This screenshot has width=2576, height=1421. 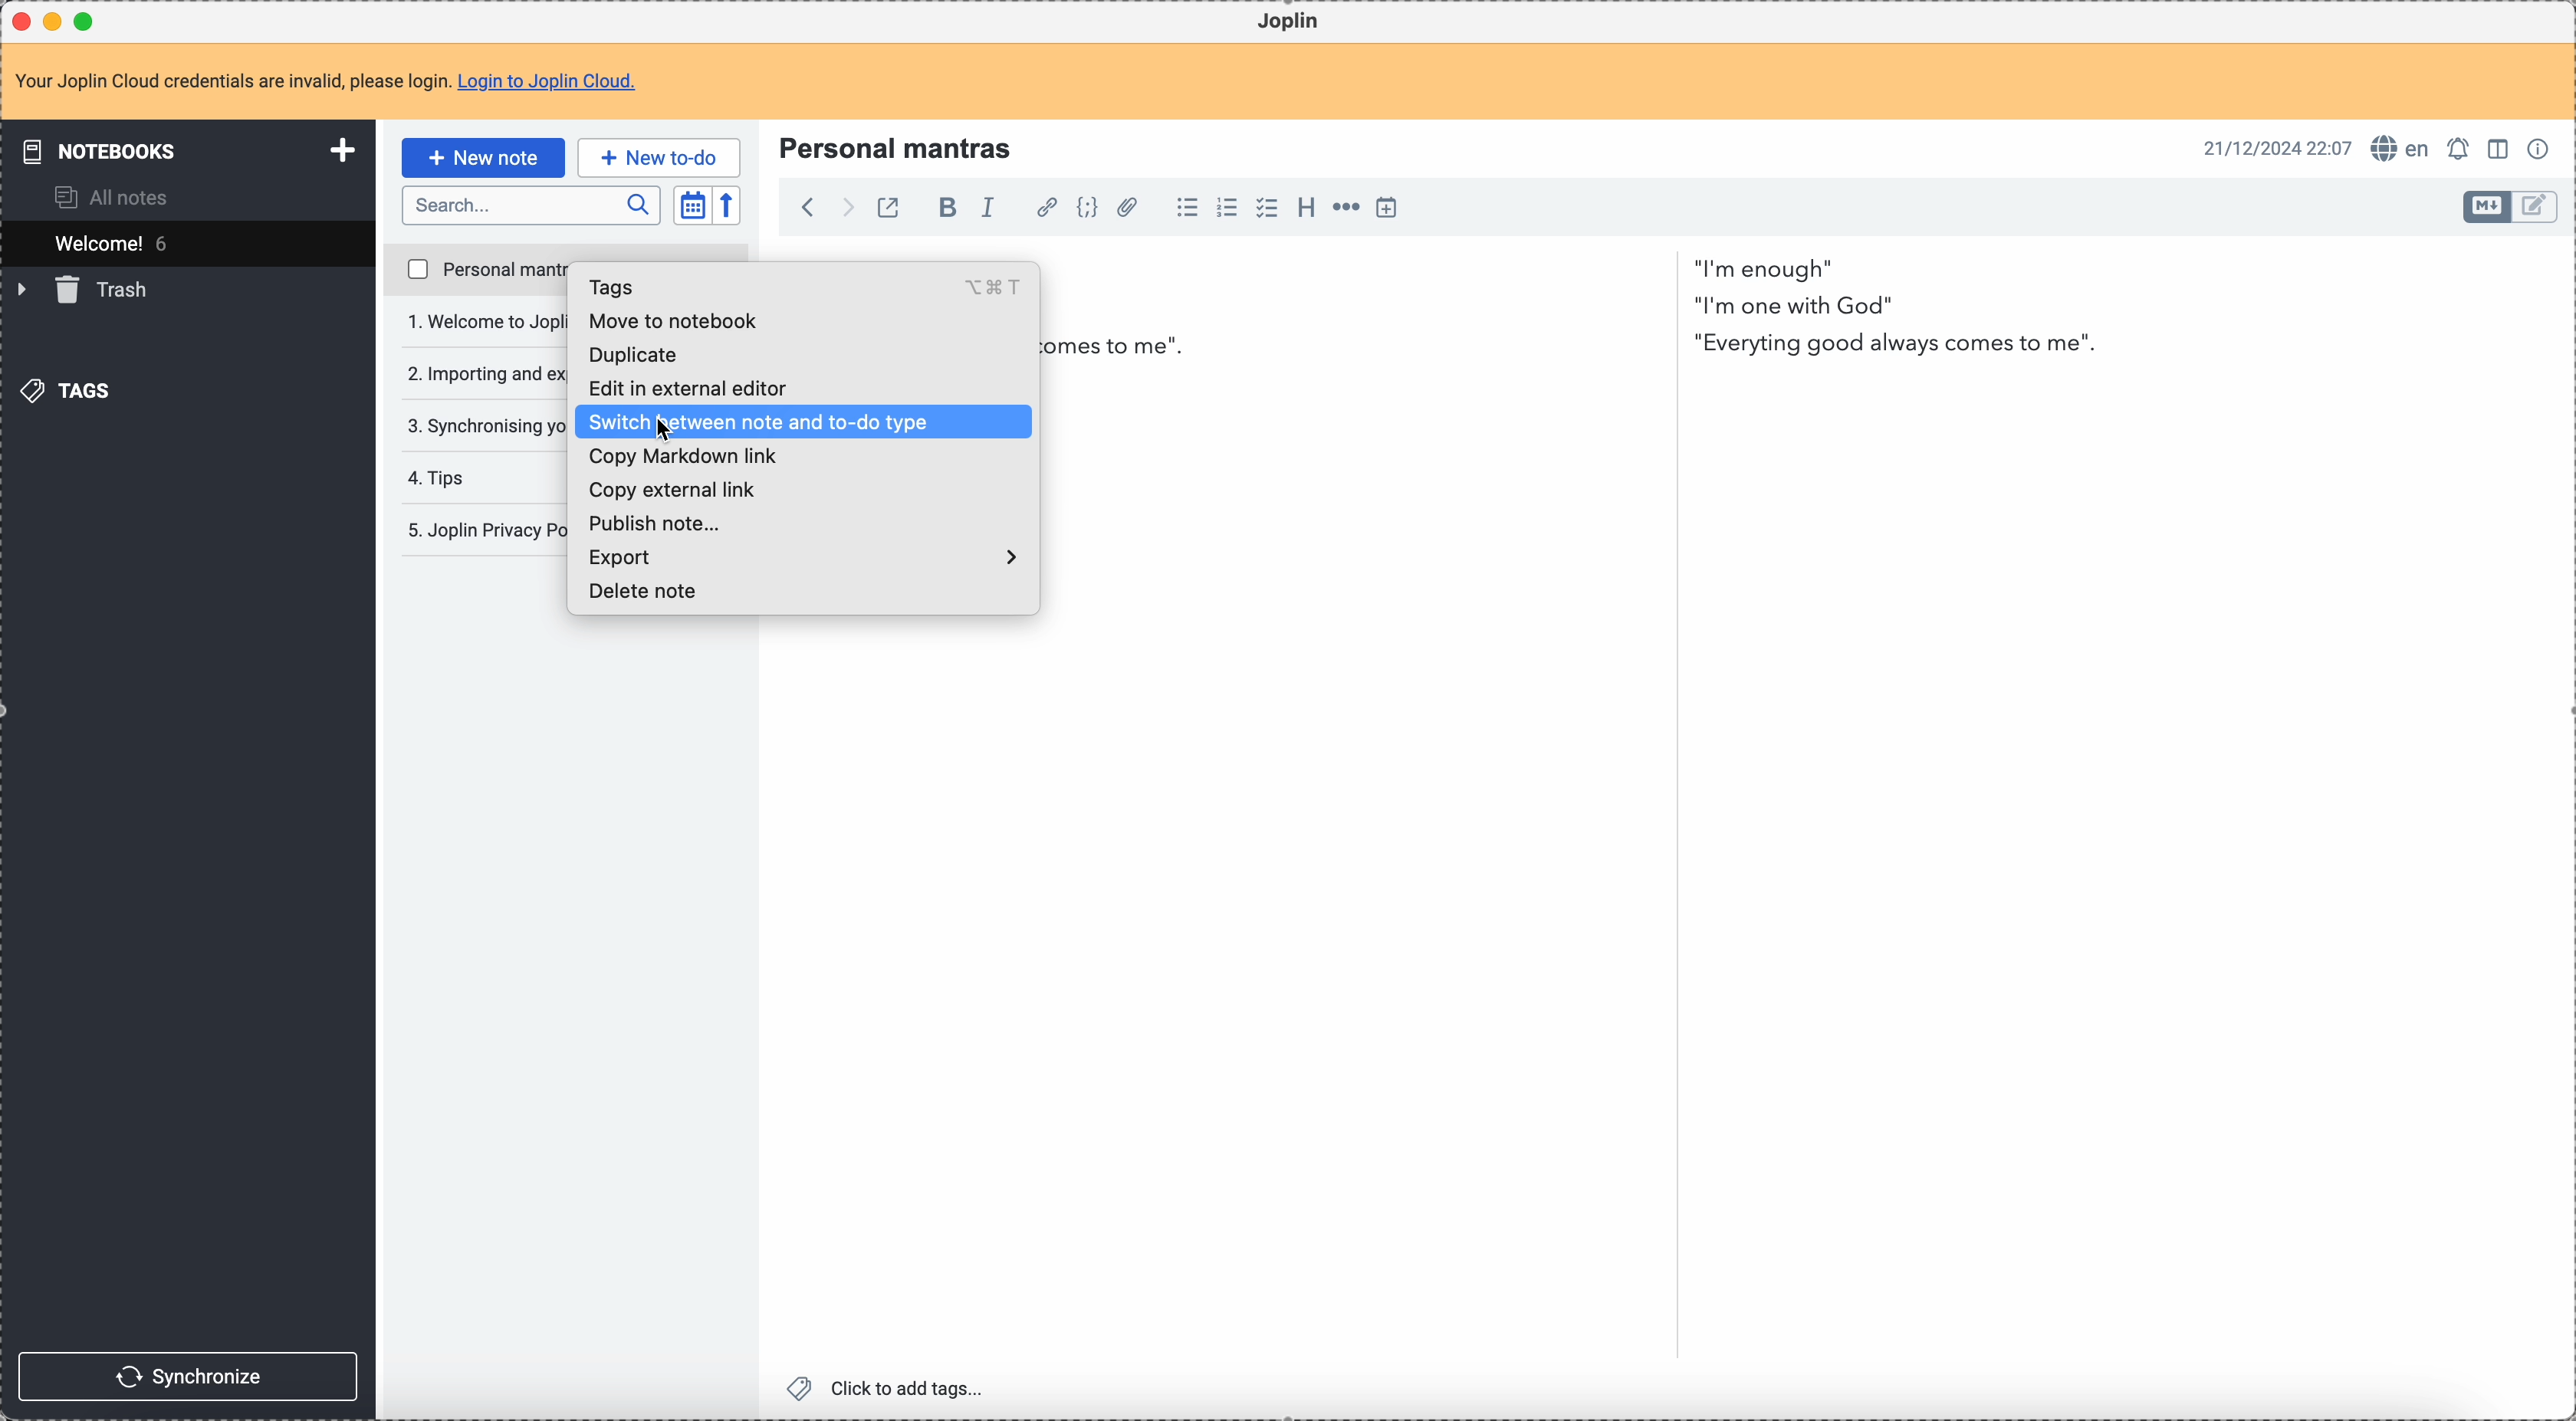 What do you see at coordinates (333, 80) in the screenshot?
I see `note` at bounding box center [333, 80].